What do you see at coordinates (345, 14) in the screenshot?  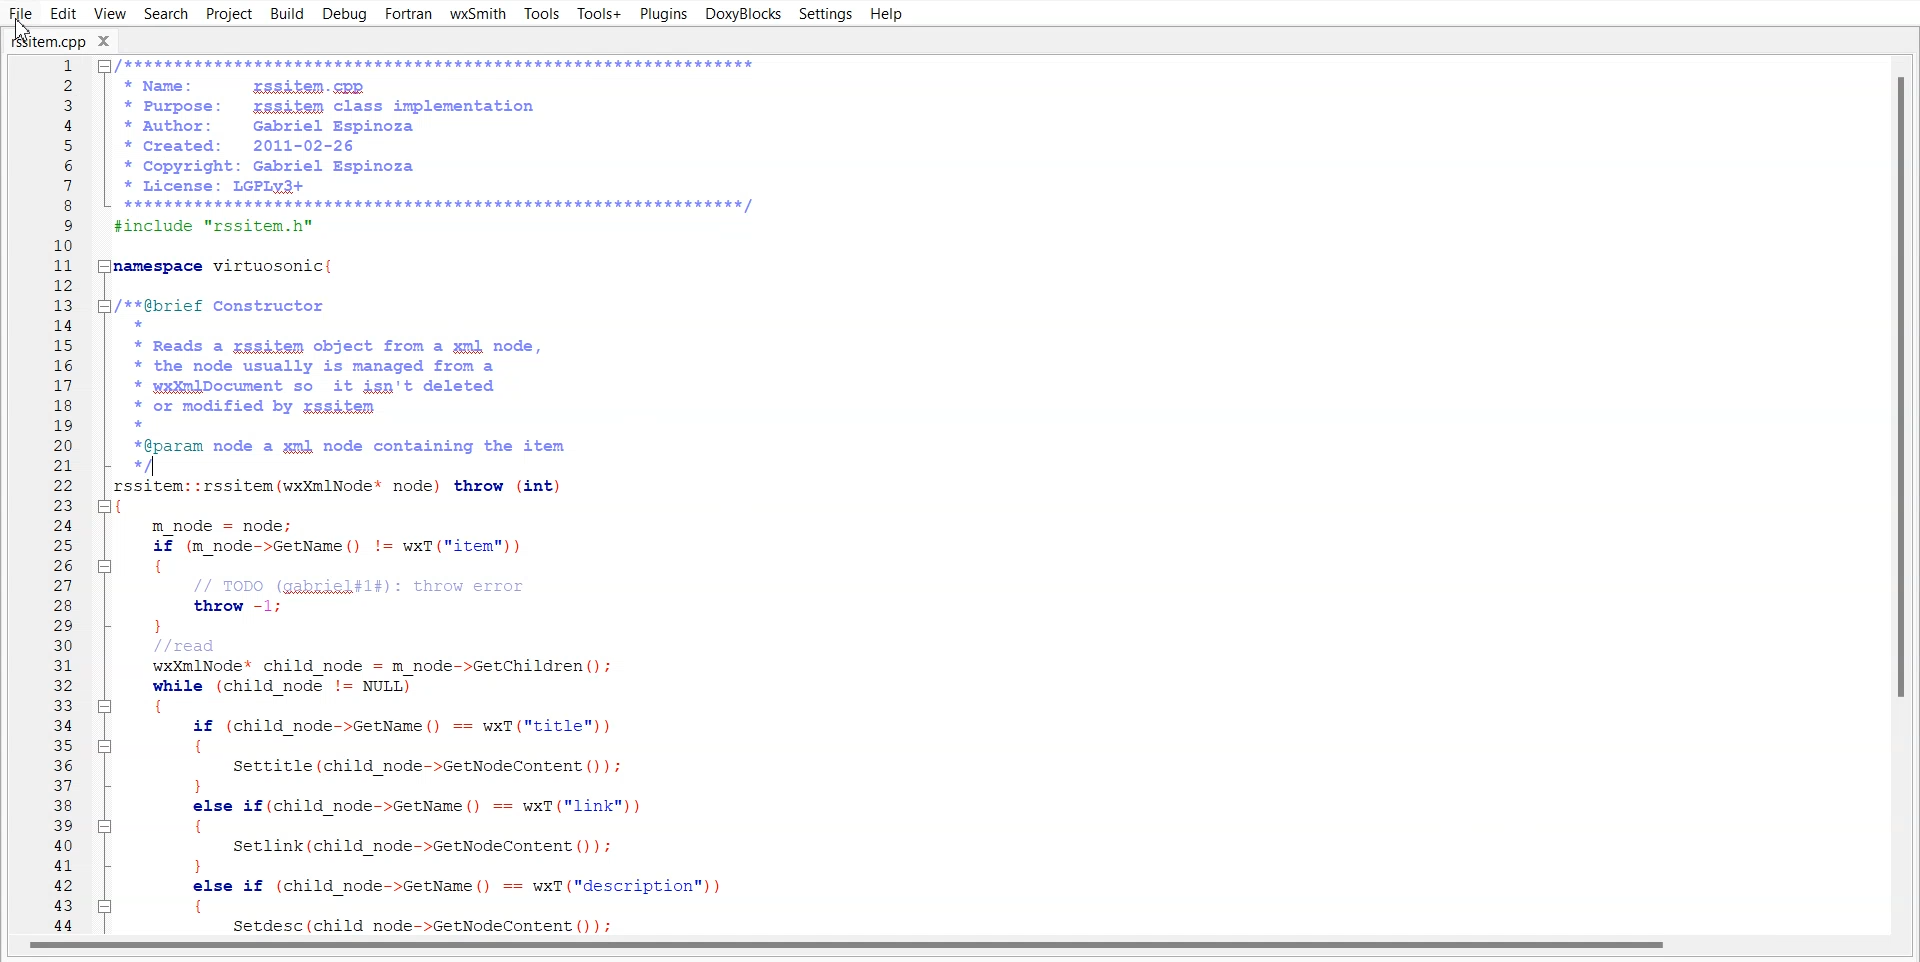 I see `Debug` at bounding box center [345, 14].